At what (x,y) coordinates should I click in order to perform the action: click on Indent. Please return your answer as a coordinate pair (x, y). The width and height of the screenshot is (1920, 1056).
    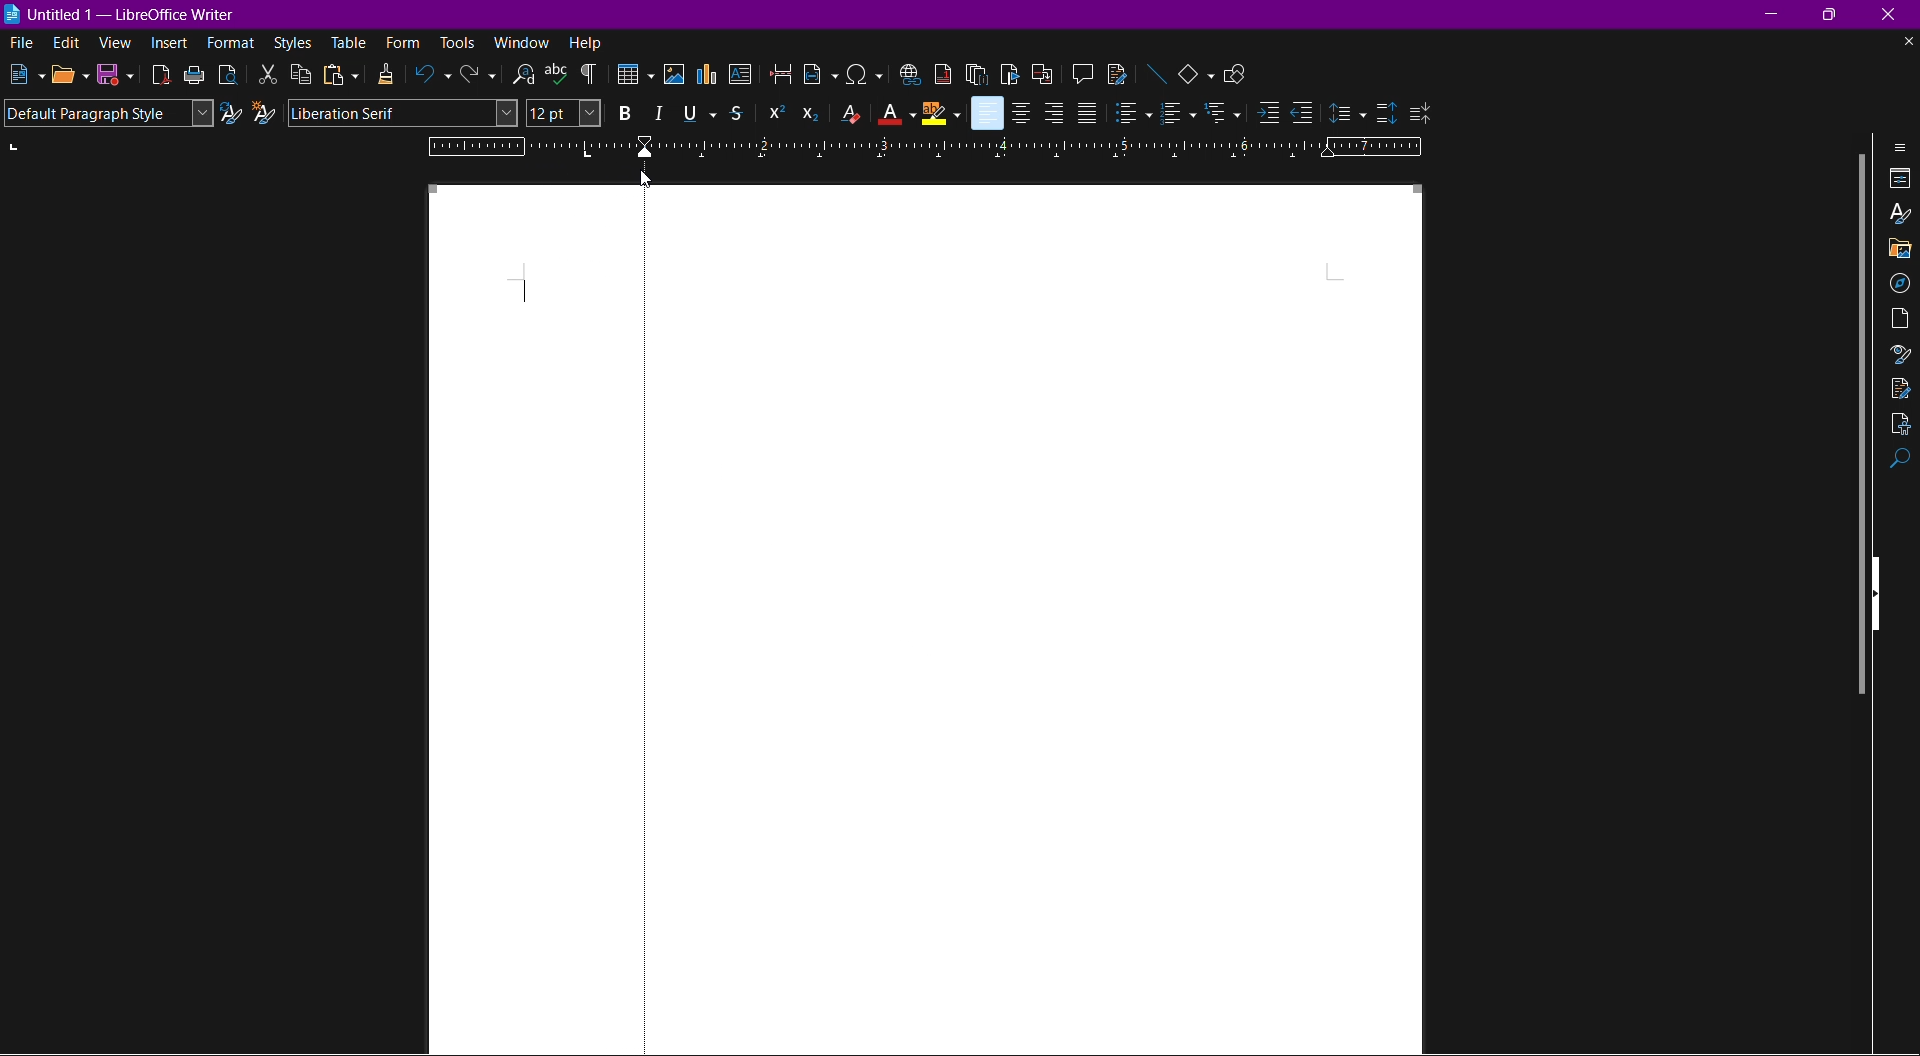
    Looking at the image, I should click on (589, 75).